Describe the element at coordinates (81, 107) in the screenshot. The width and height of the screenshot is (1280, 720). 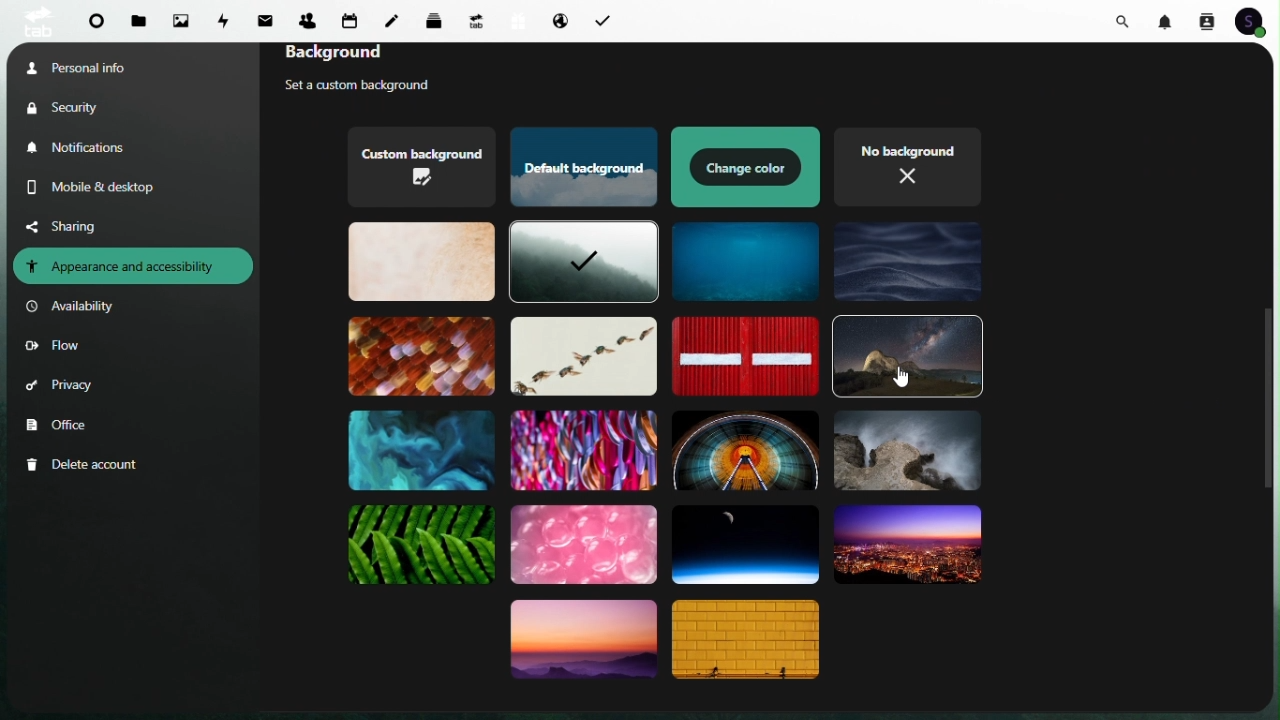
I see `Security` at that location.